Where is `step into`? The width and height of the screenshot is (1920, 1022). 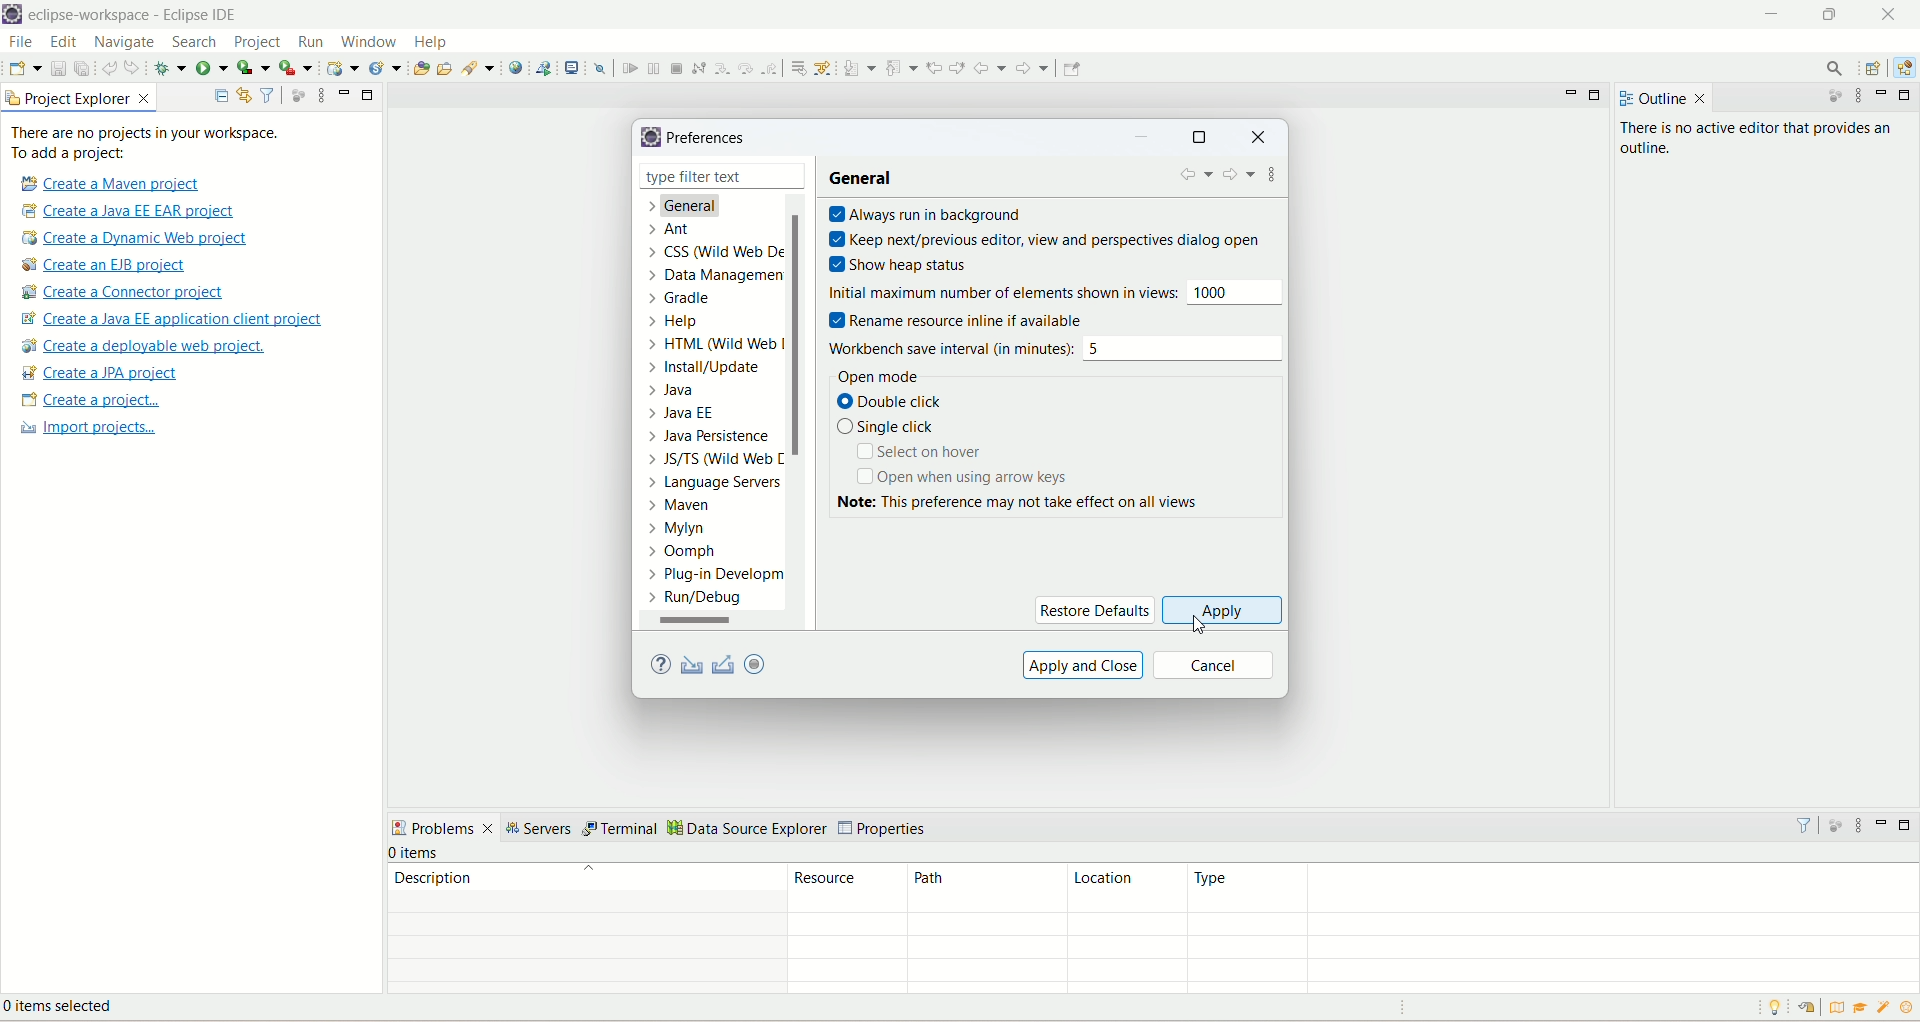 step into is located at coordinates (720, 68).